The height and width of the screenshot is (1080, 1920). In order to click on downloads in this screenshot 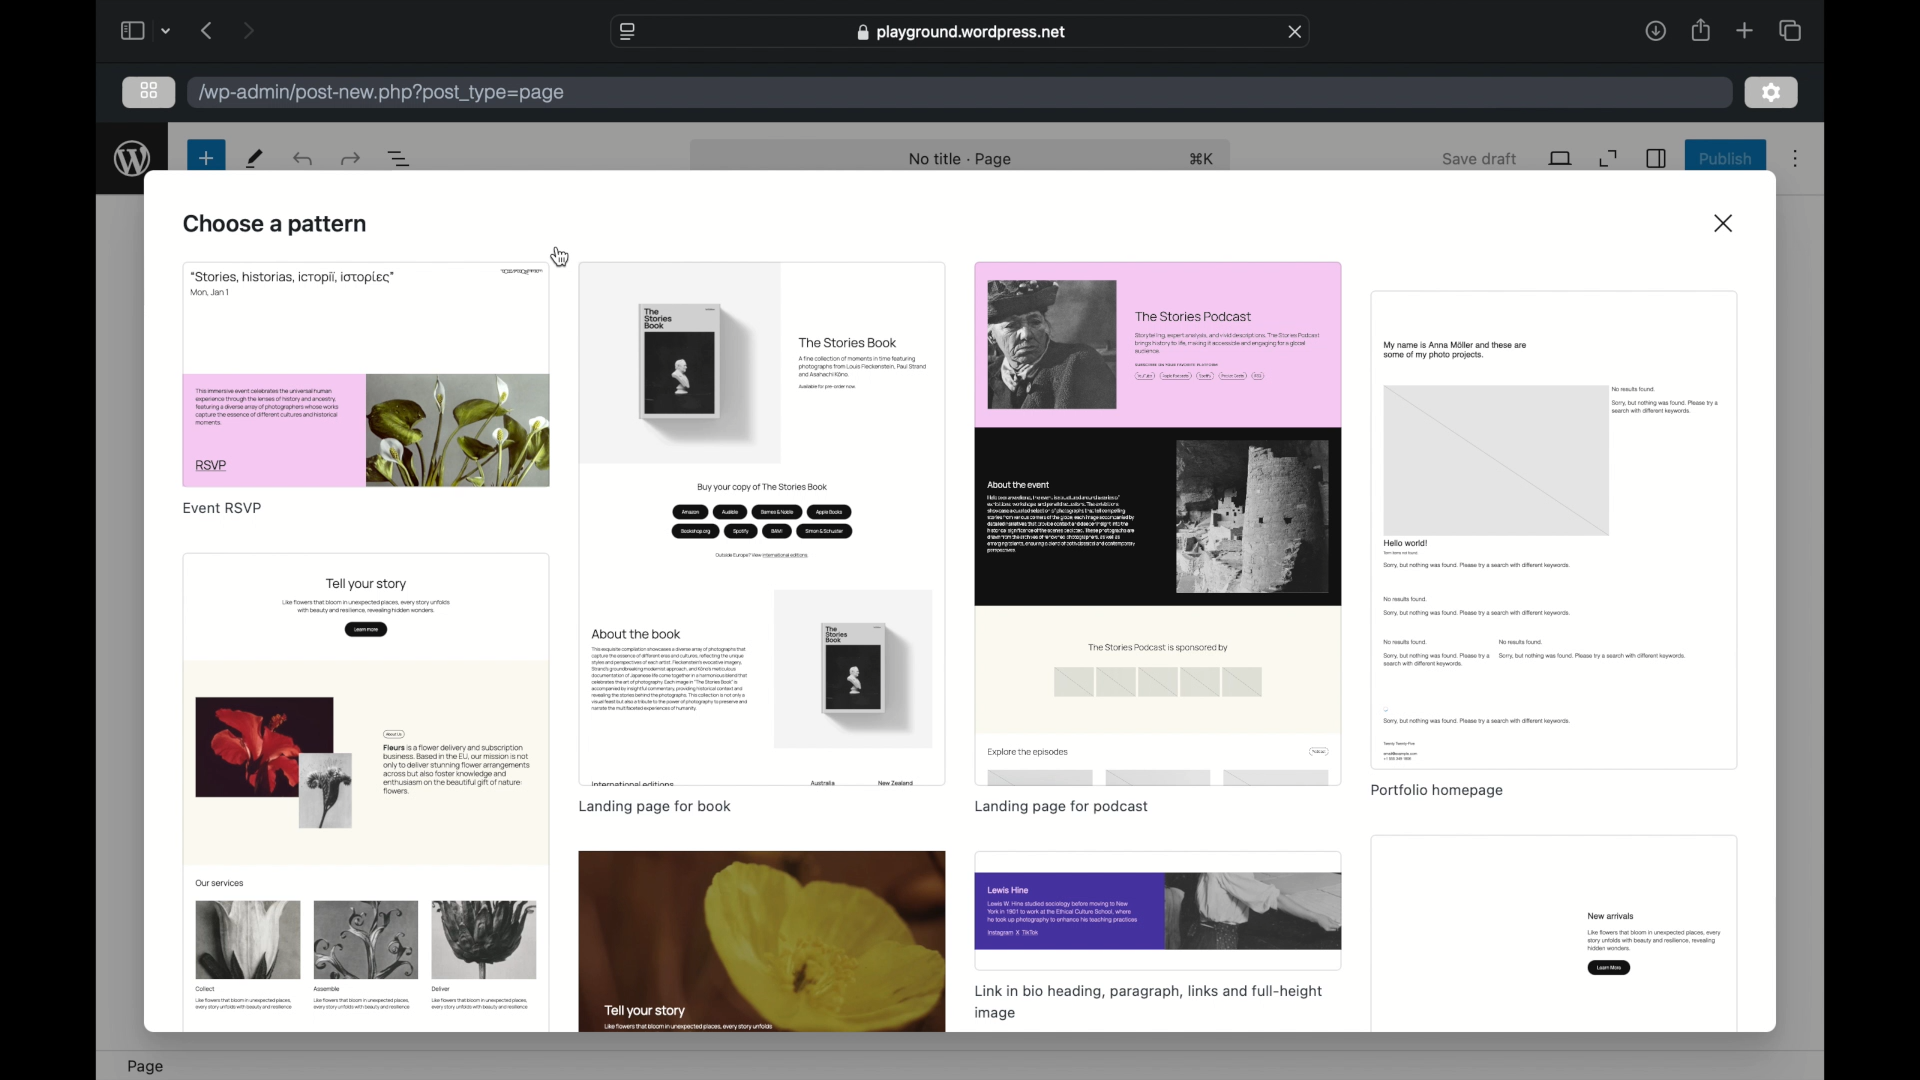, I will do `click(1654, 30)`.